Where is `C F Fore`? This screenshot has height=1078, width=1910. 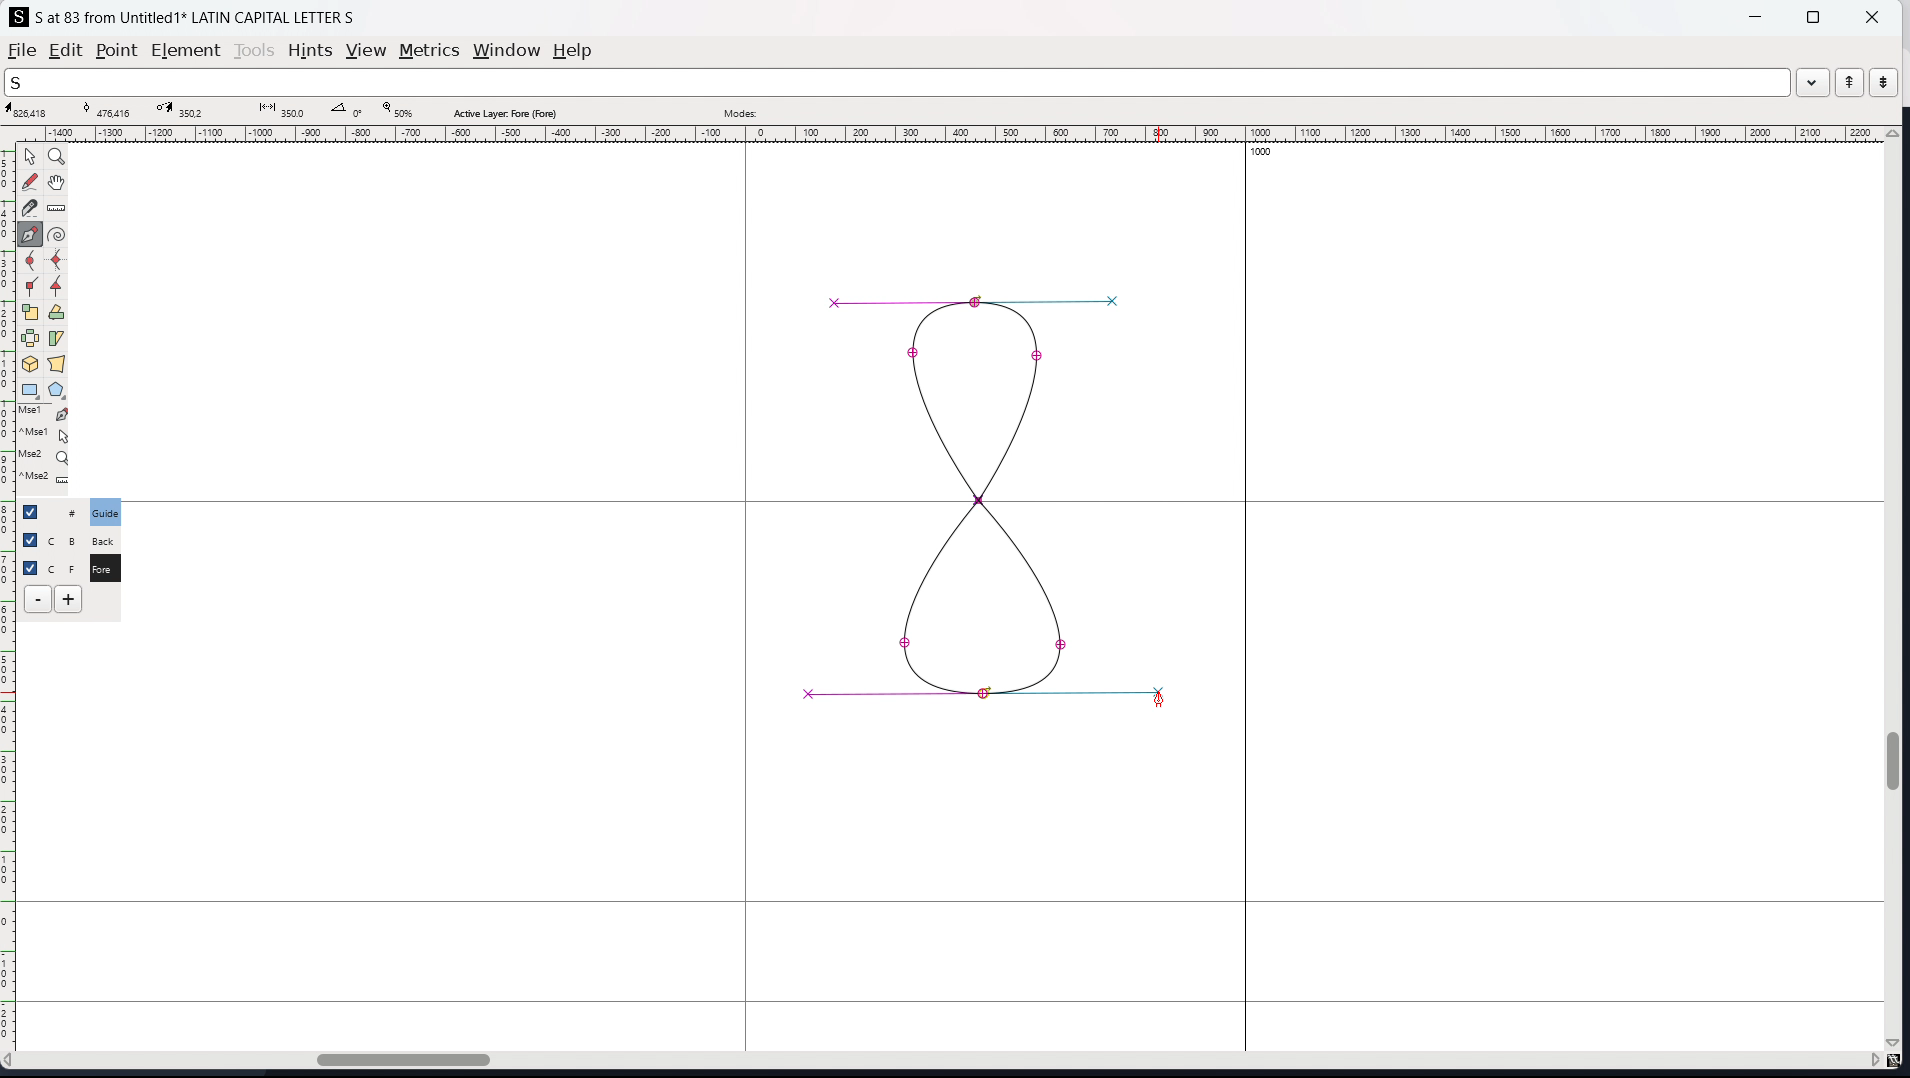
C F Fore is located at coordinates (104, 567).